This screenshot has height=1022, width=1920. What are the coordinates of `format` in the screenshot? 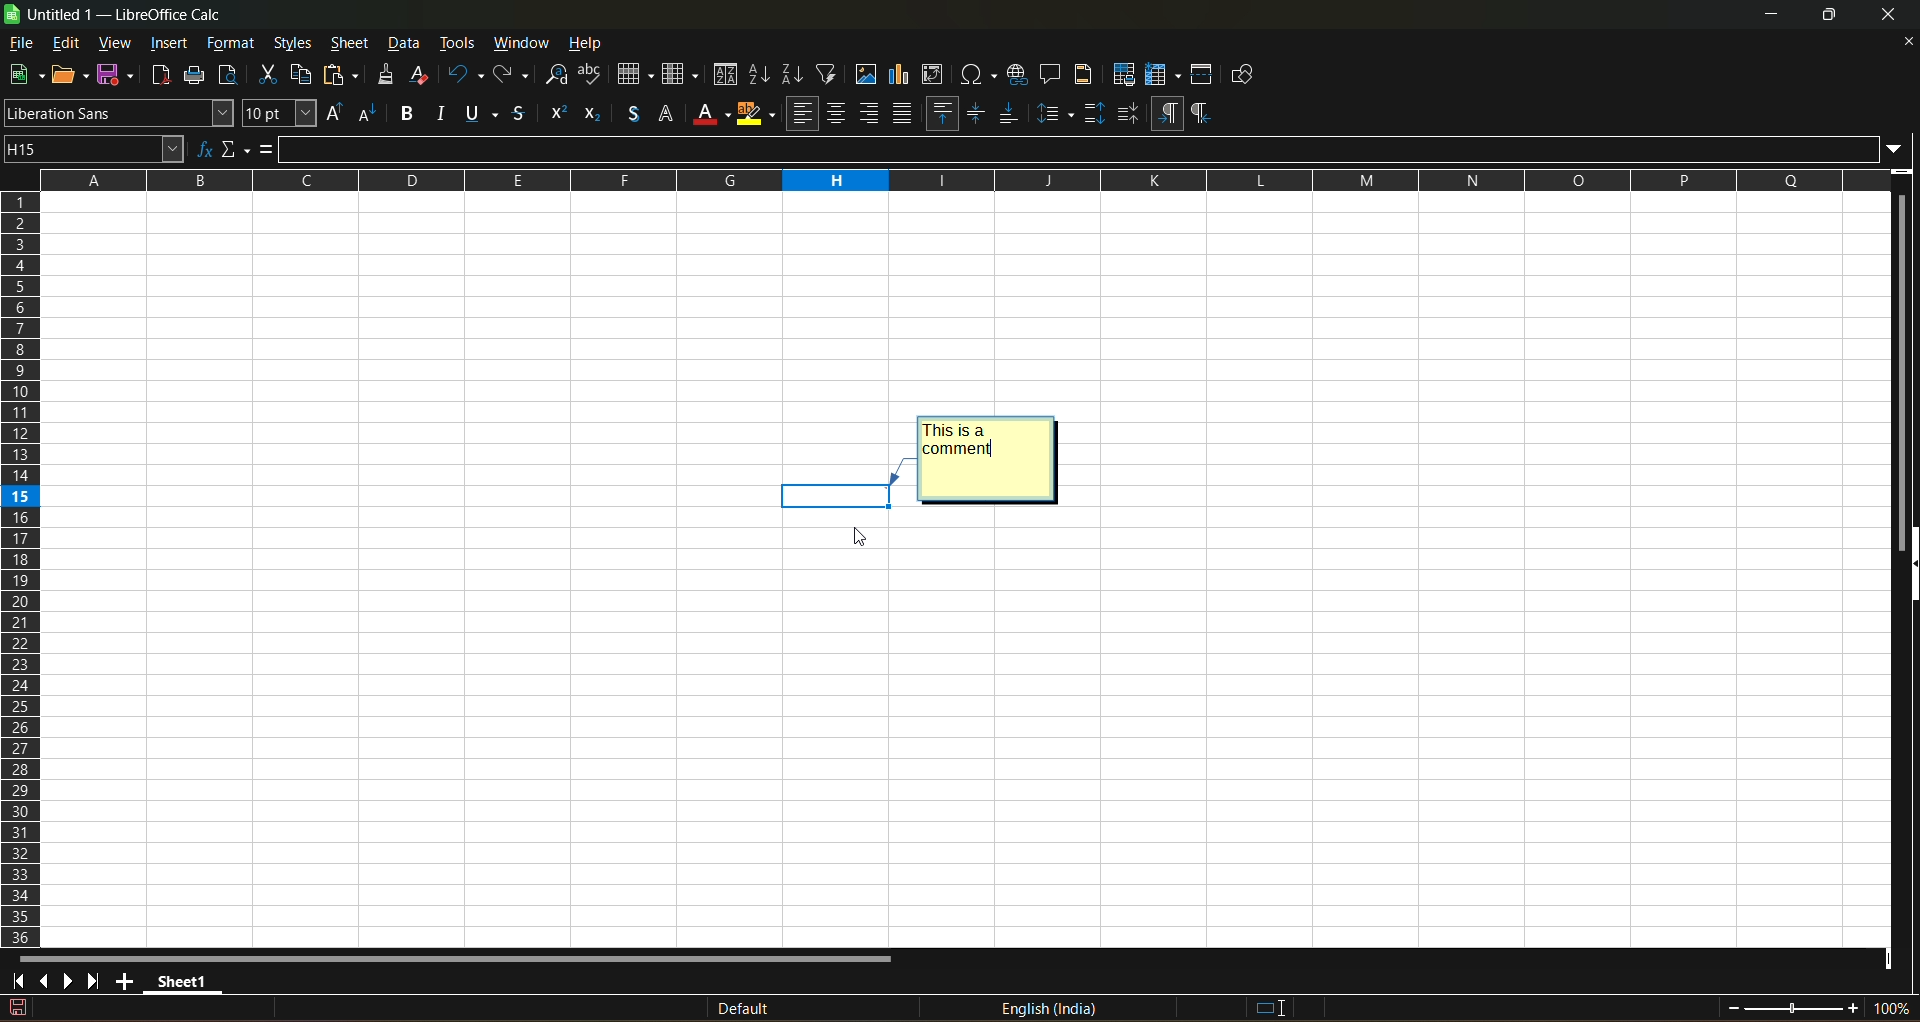 It's located at (234, 44).